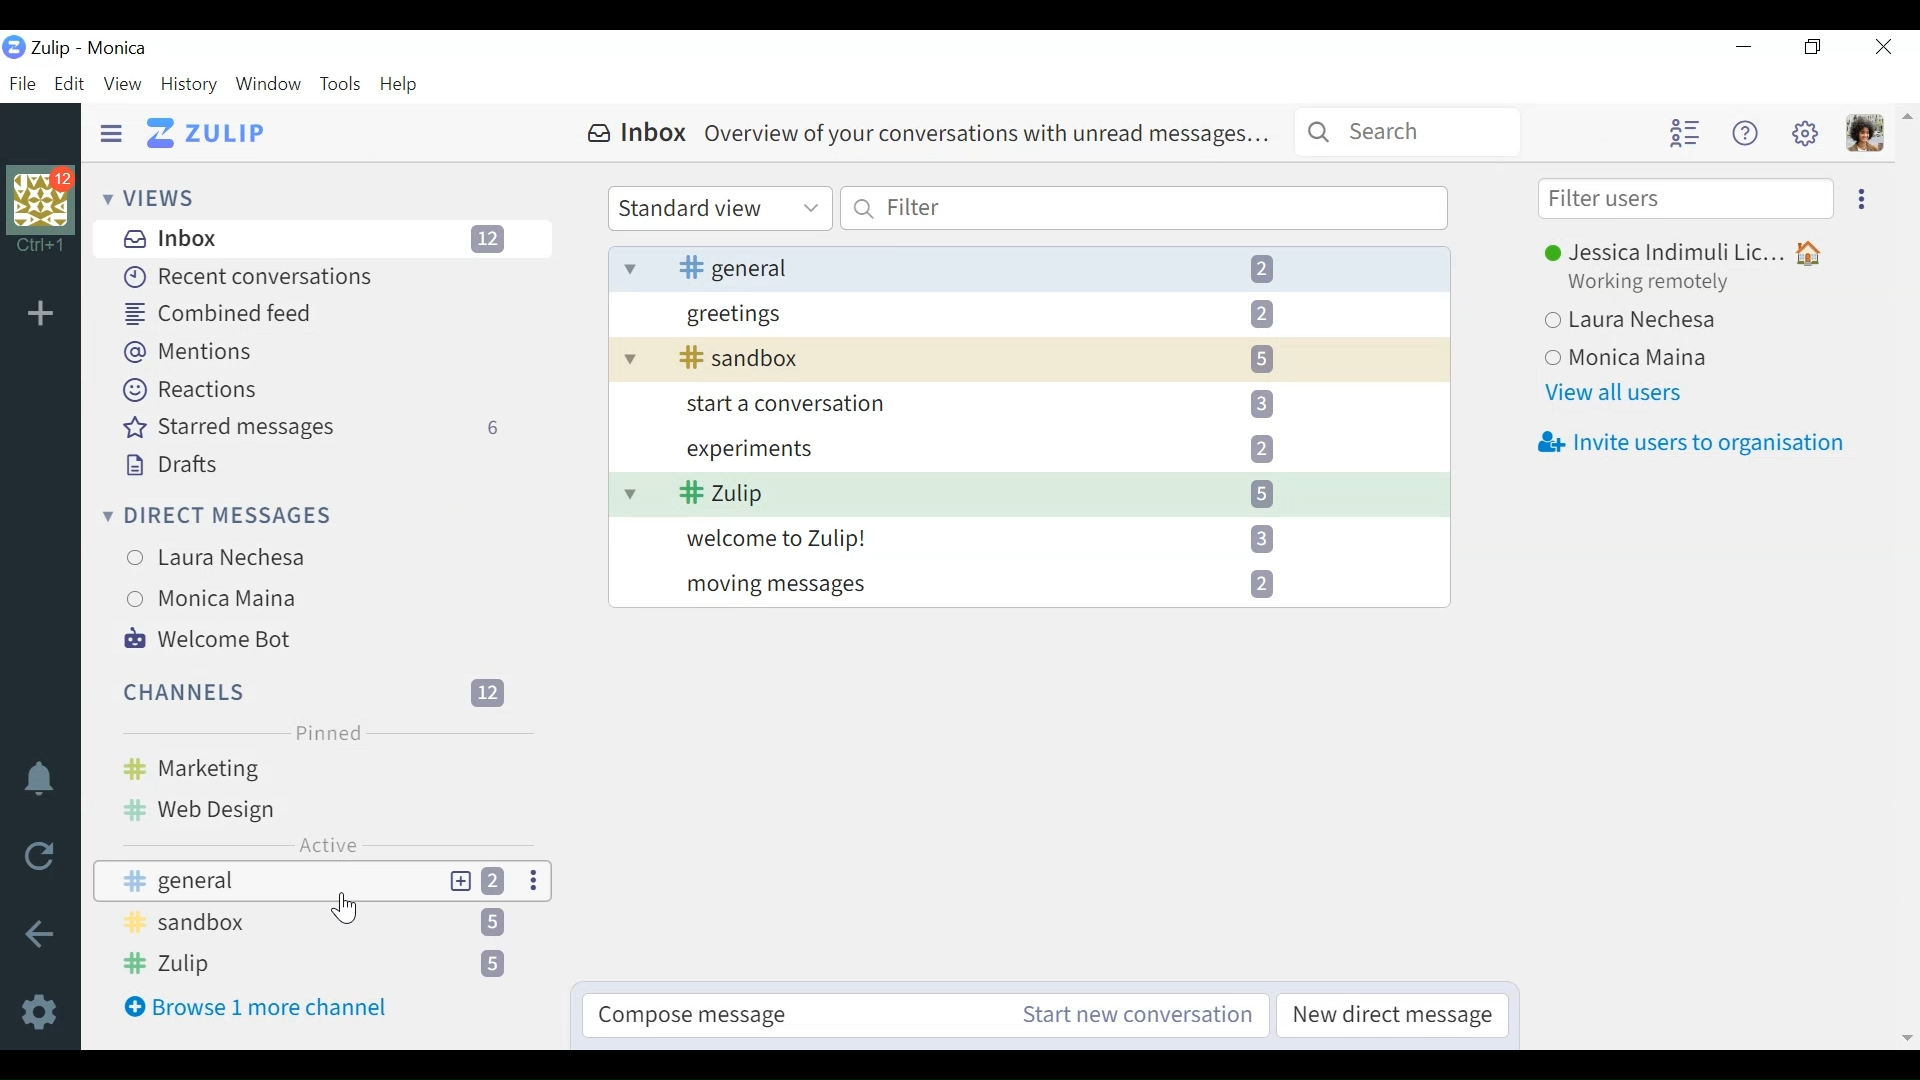  Describe the element at coordinates (308, 597) in the screenshot. I see `Monica Maina` at that location.